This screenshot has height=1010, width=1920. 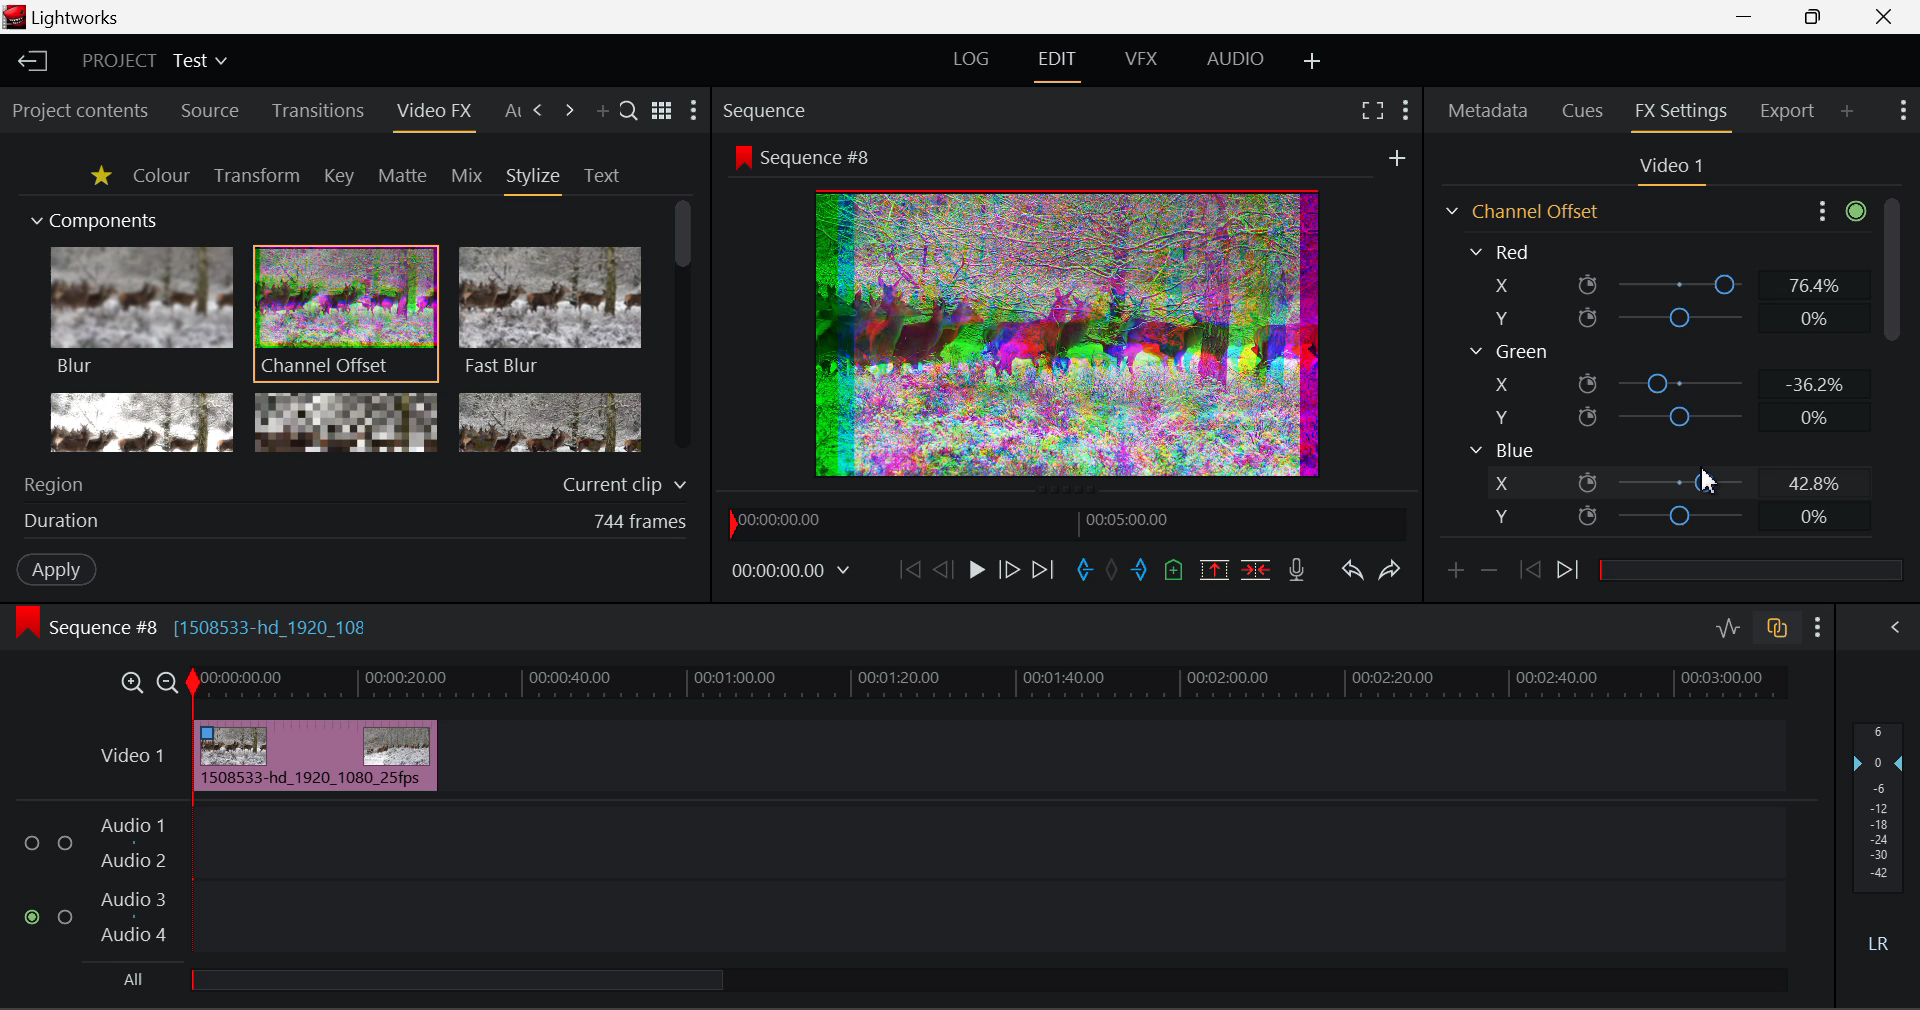 What do you see at coordinates (899, 882) in the screenshot?
I see `Audio Input Field` at bounding box center [899, 882].